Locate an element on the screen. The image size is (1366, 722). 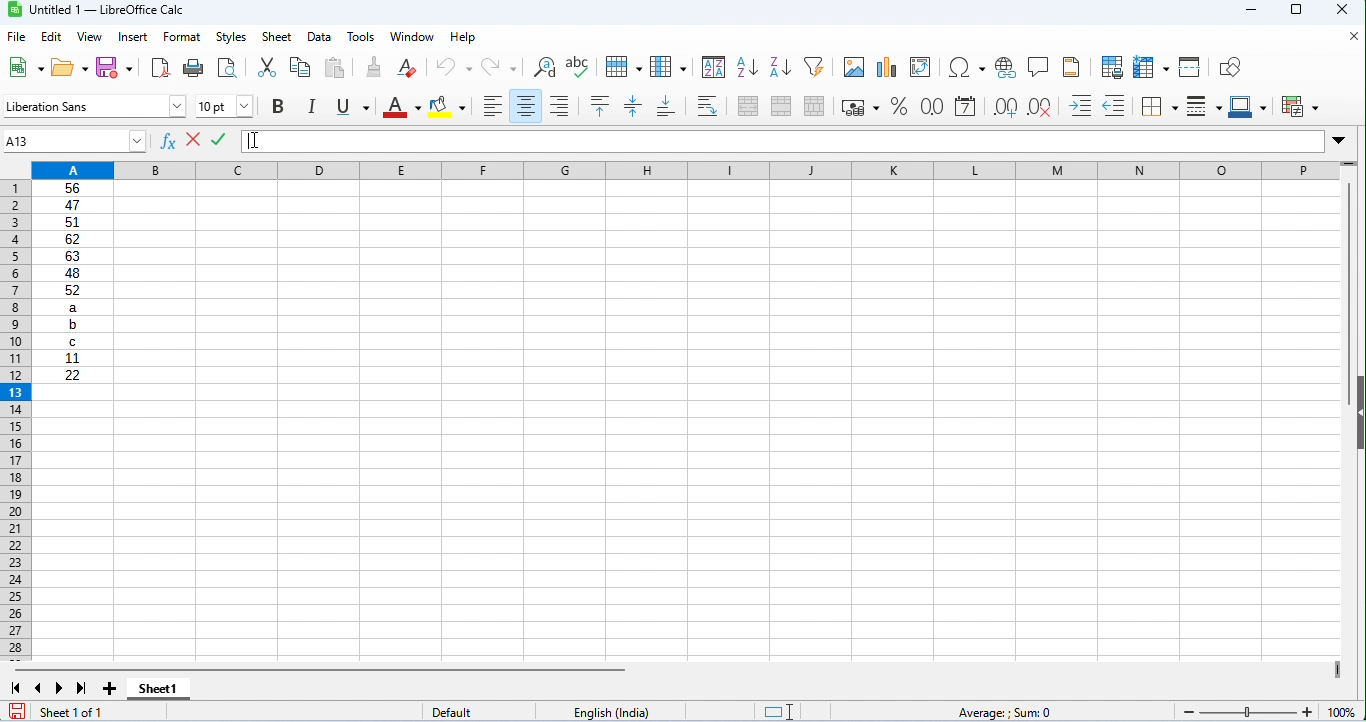
sort ascending is located at coordinates (746, 68).